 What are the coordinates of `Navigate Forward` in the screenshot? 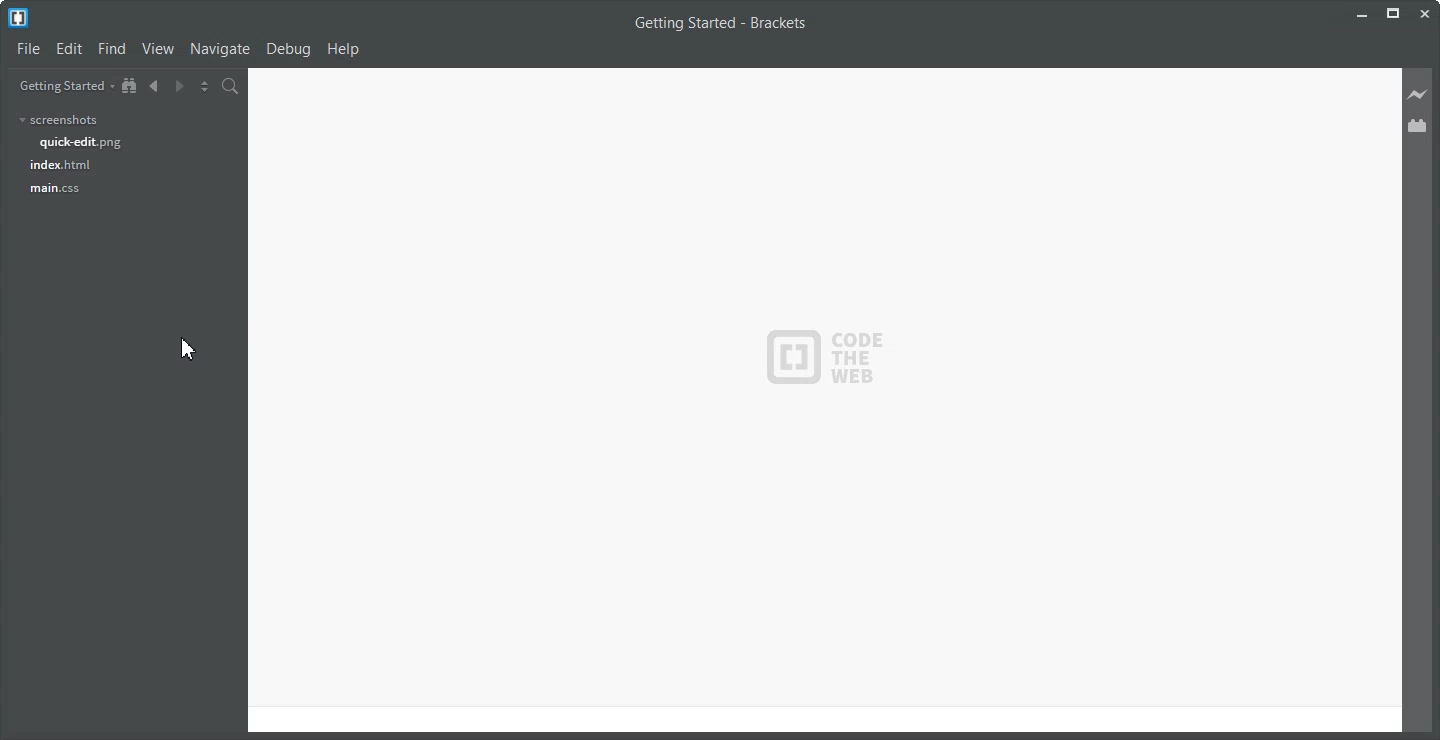 It's located at (180, 85).